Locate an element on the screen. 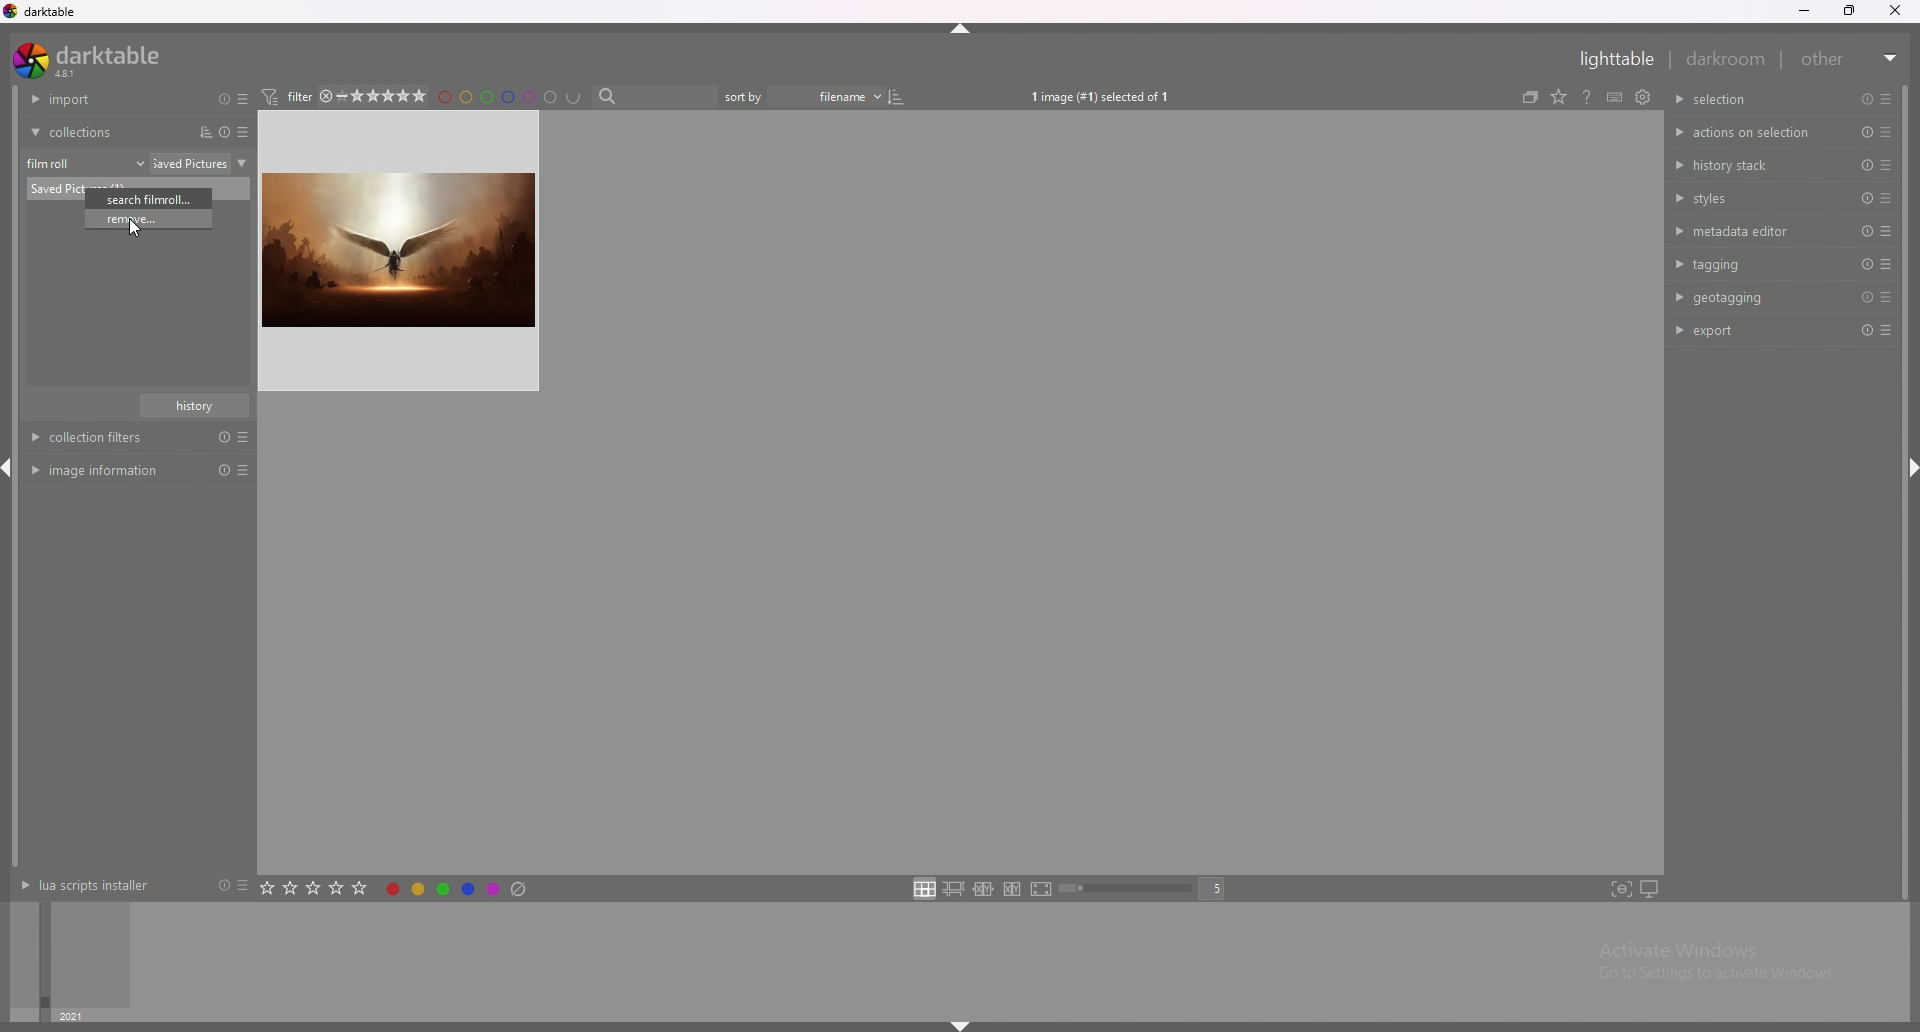 The height and width of the screenshot is (1032, 1920). reset is located at coordinates (220, 886).